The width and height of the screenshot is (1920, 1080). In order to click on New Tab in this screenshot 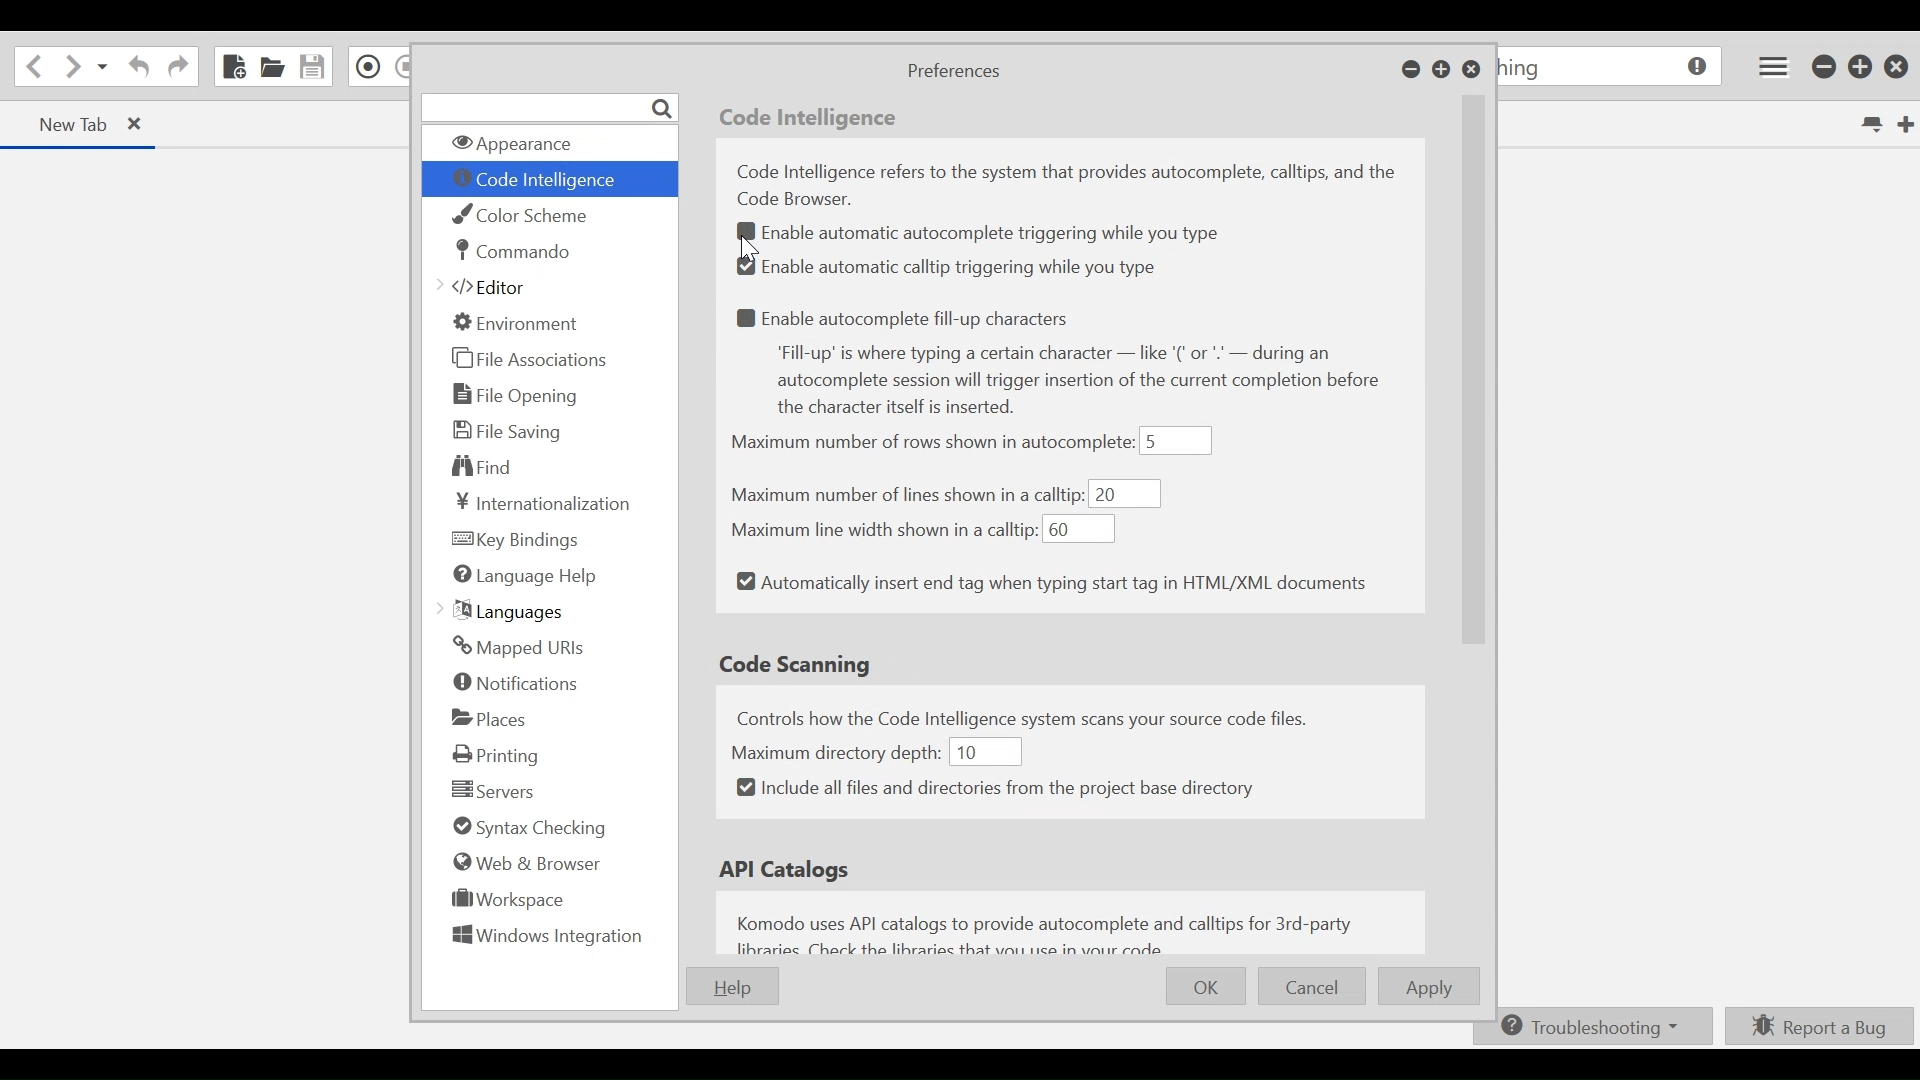, I will do `click(61, 123)`.